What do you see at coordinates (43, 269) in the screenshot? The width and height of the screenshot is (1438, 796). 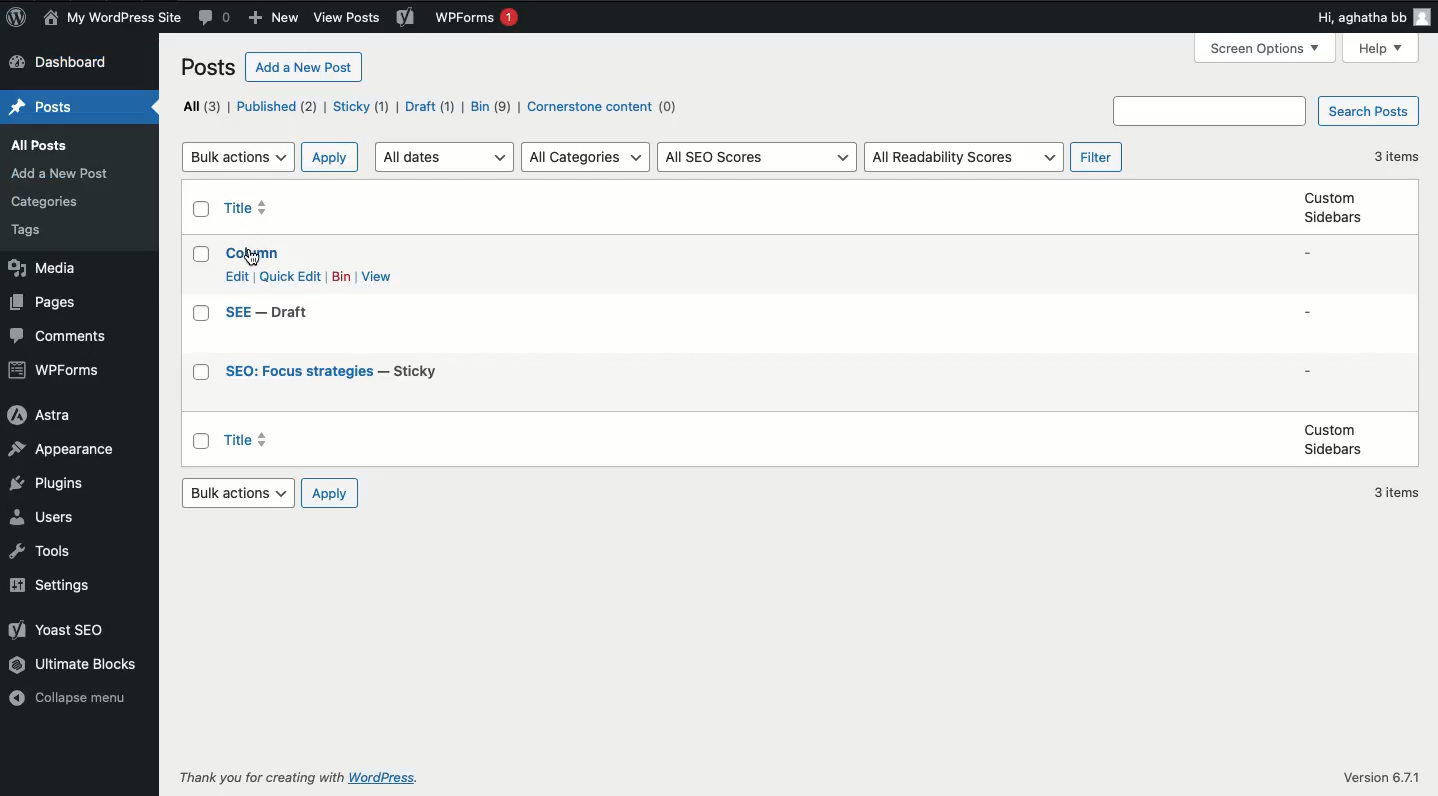 I see `Media` at bounding box center [43, 269].